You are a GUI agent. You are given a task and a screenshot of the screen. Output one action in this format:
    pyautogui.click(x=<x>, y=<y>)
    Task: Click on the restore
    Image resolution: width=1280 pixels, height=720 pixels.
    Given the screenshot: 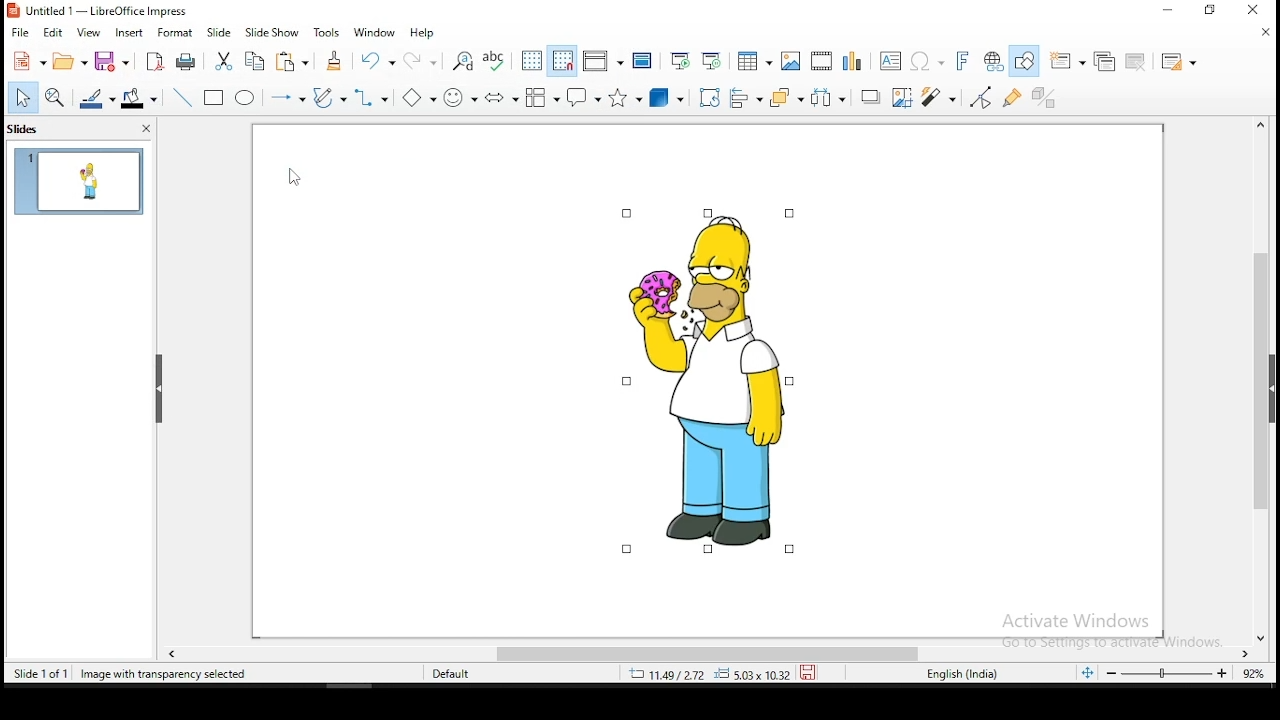 What is the action you would take?
    pyautogui.click(x=1212, y=10)
    